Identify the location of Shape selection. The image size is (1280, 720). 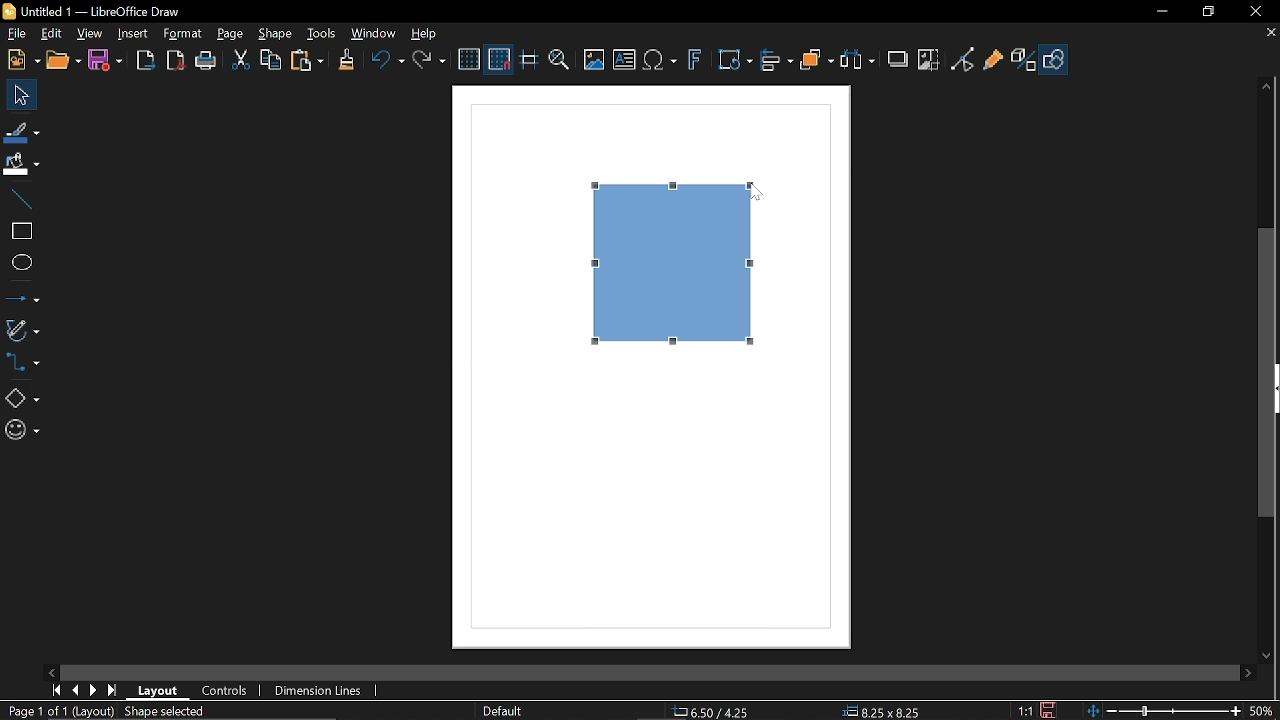
(174, 712).